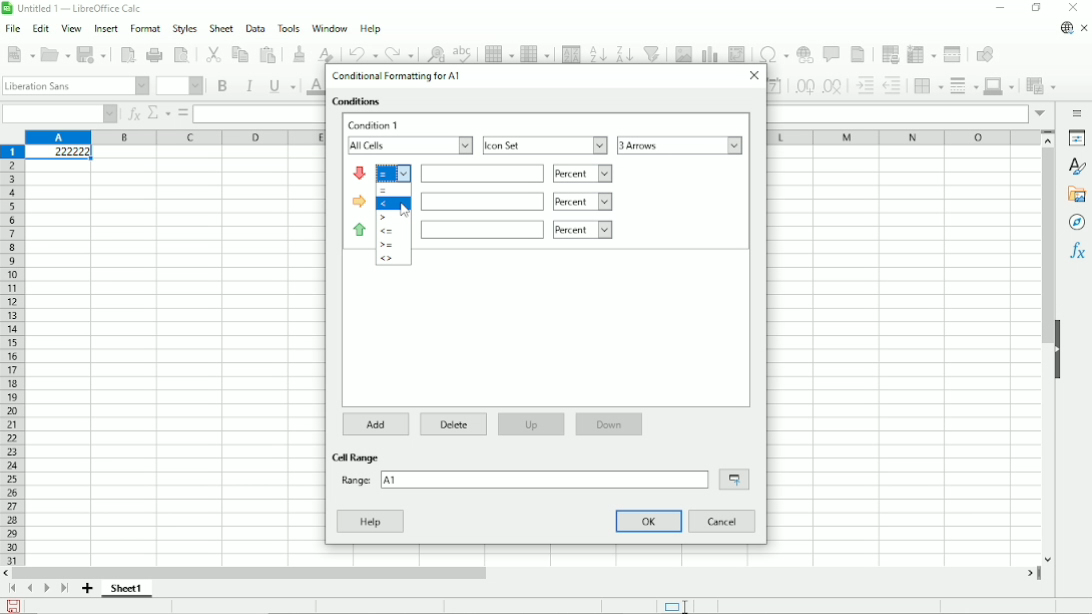  I want to click on Cell range, so click(358, 457).